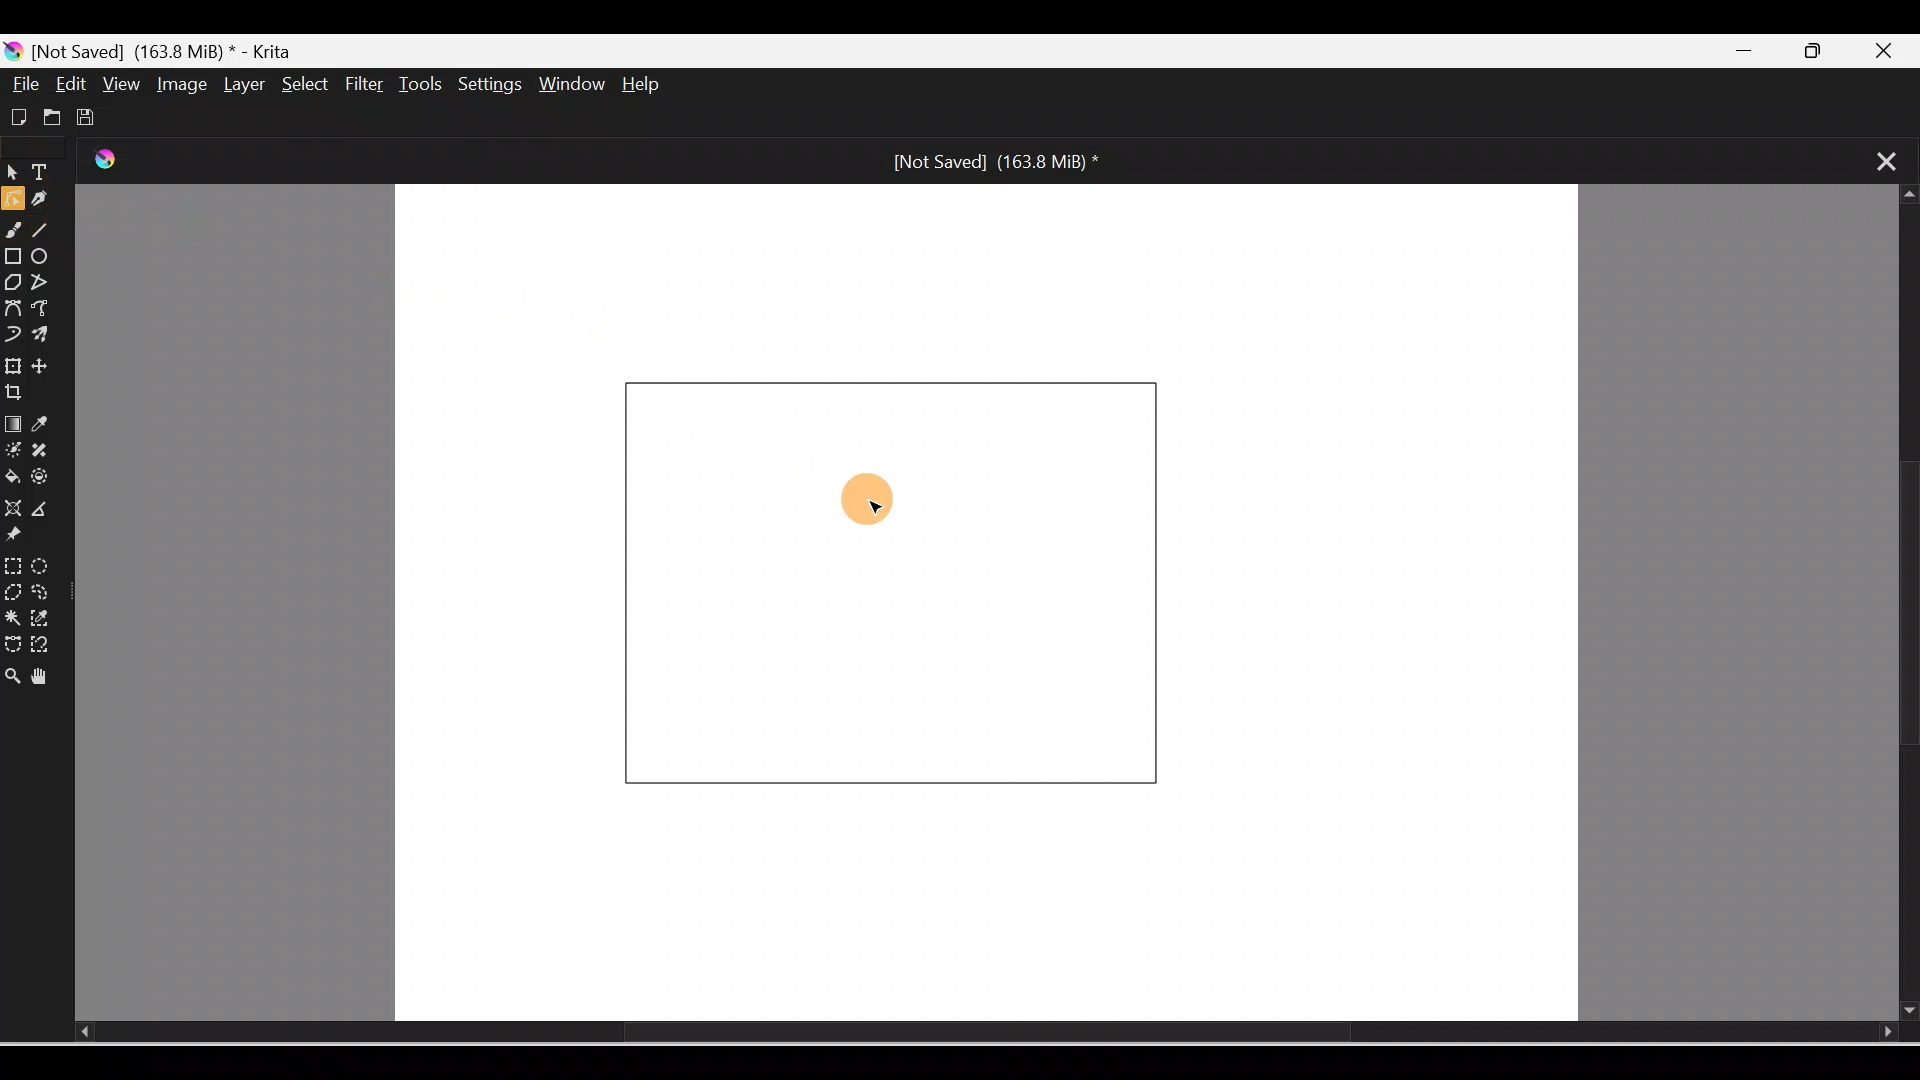  Describe the element at coordinates (44, 337) in the screenshot. I see `Multibrush tool` at that location.